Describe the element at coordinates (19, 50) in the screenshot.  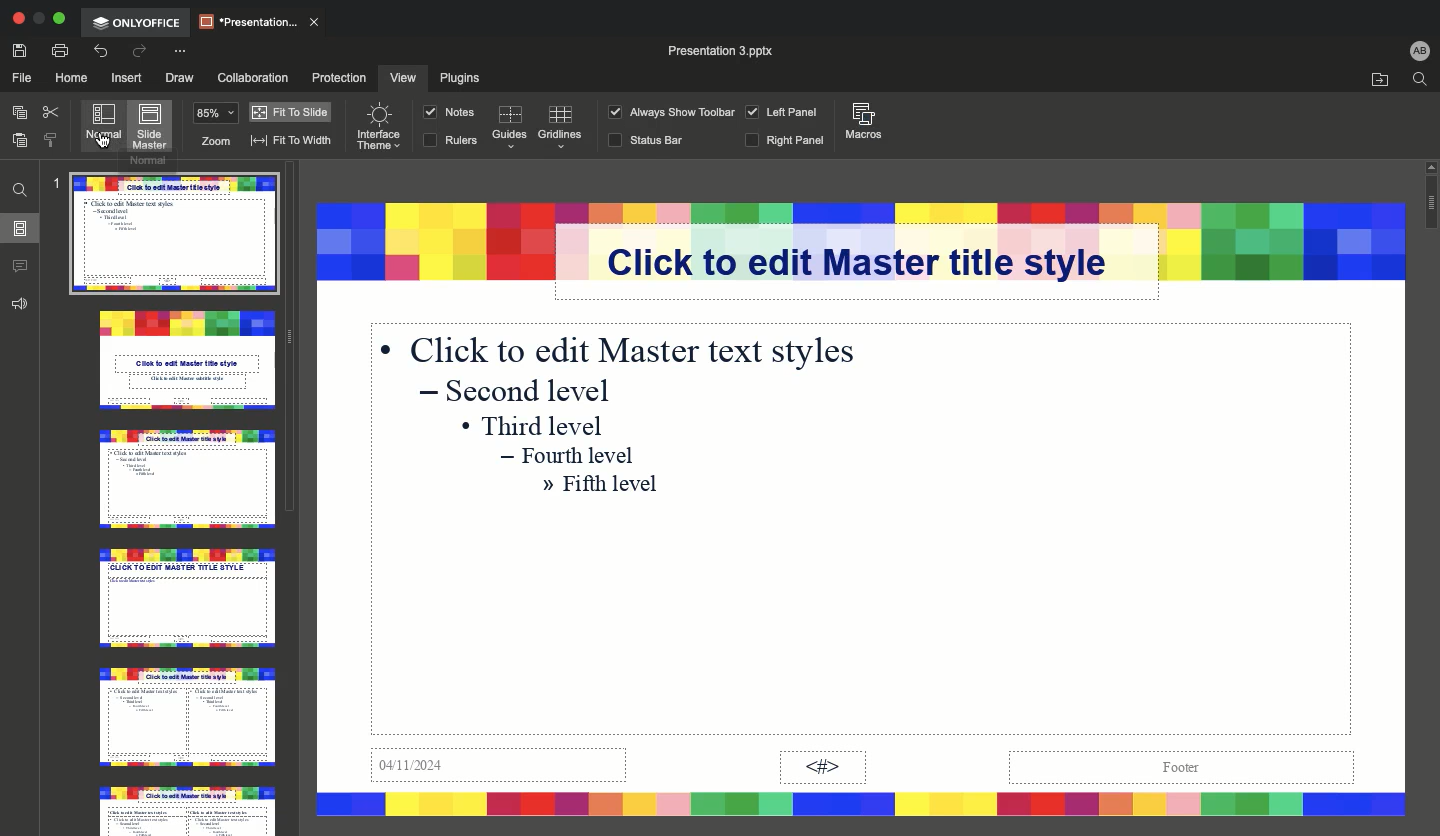
I see `Save` at that location.